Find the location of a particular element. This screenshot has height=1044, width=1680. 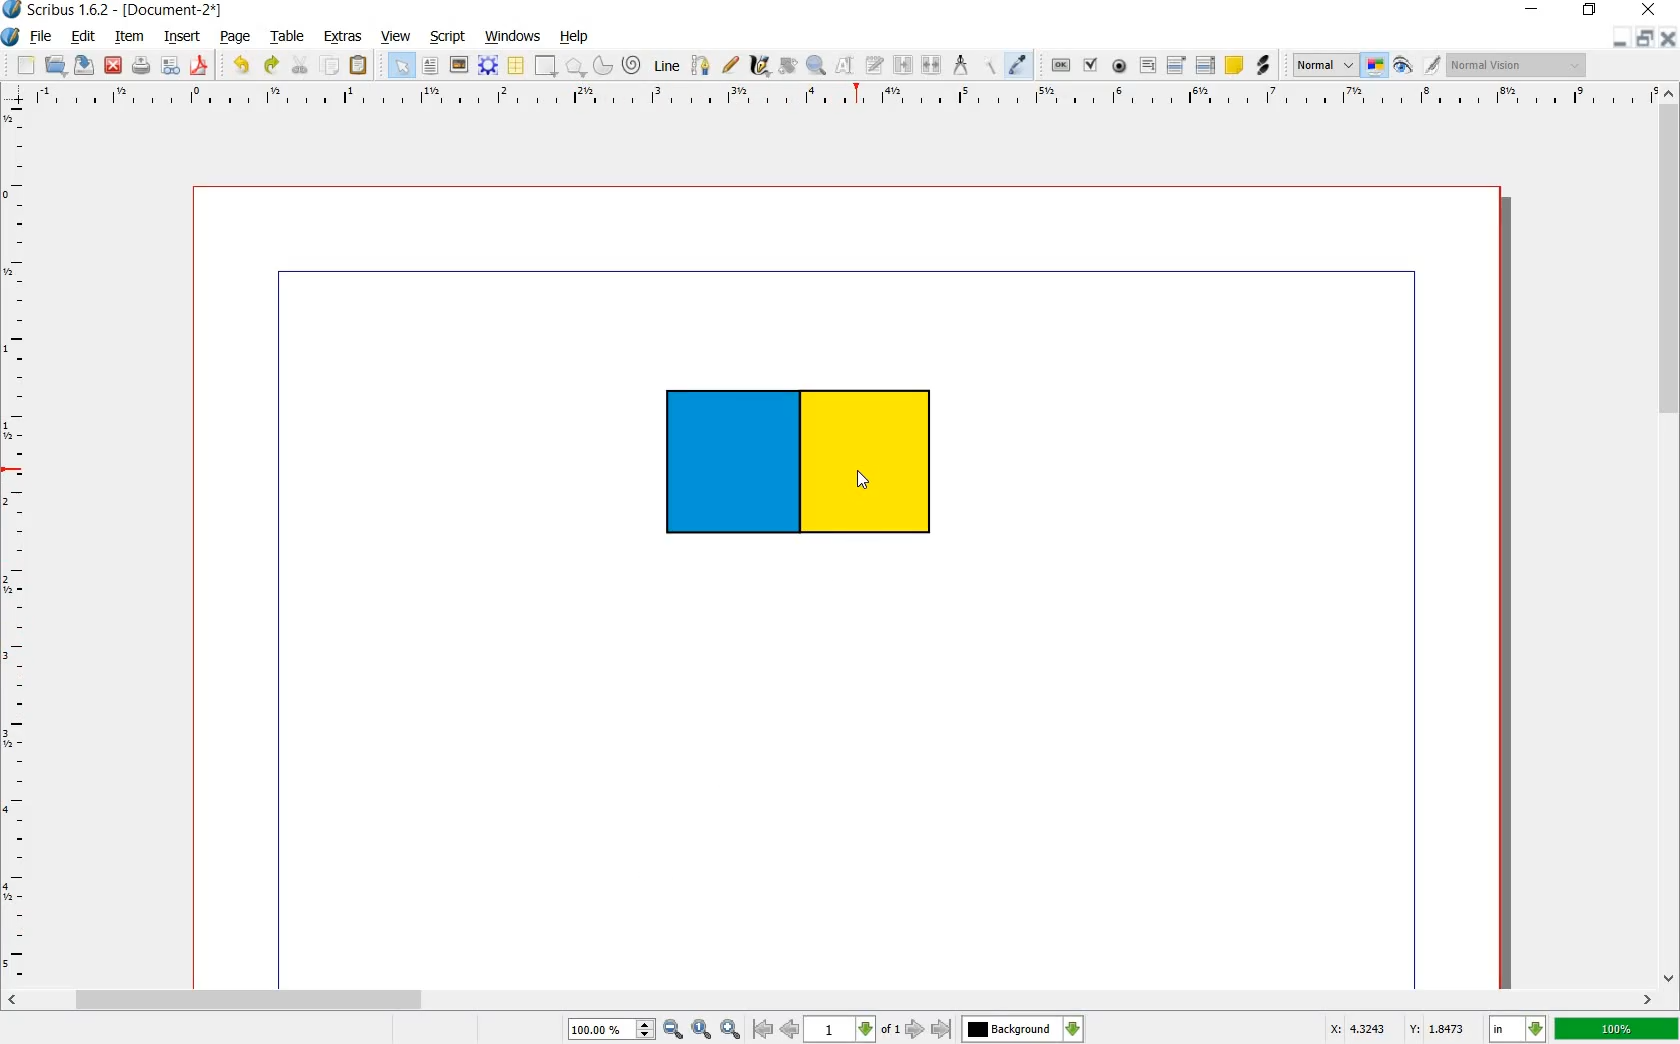

zoom out is located at coordinates (673, 1027).